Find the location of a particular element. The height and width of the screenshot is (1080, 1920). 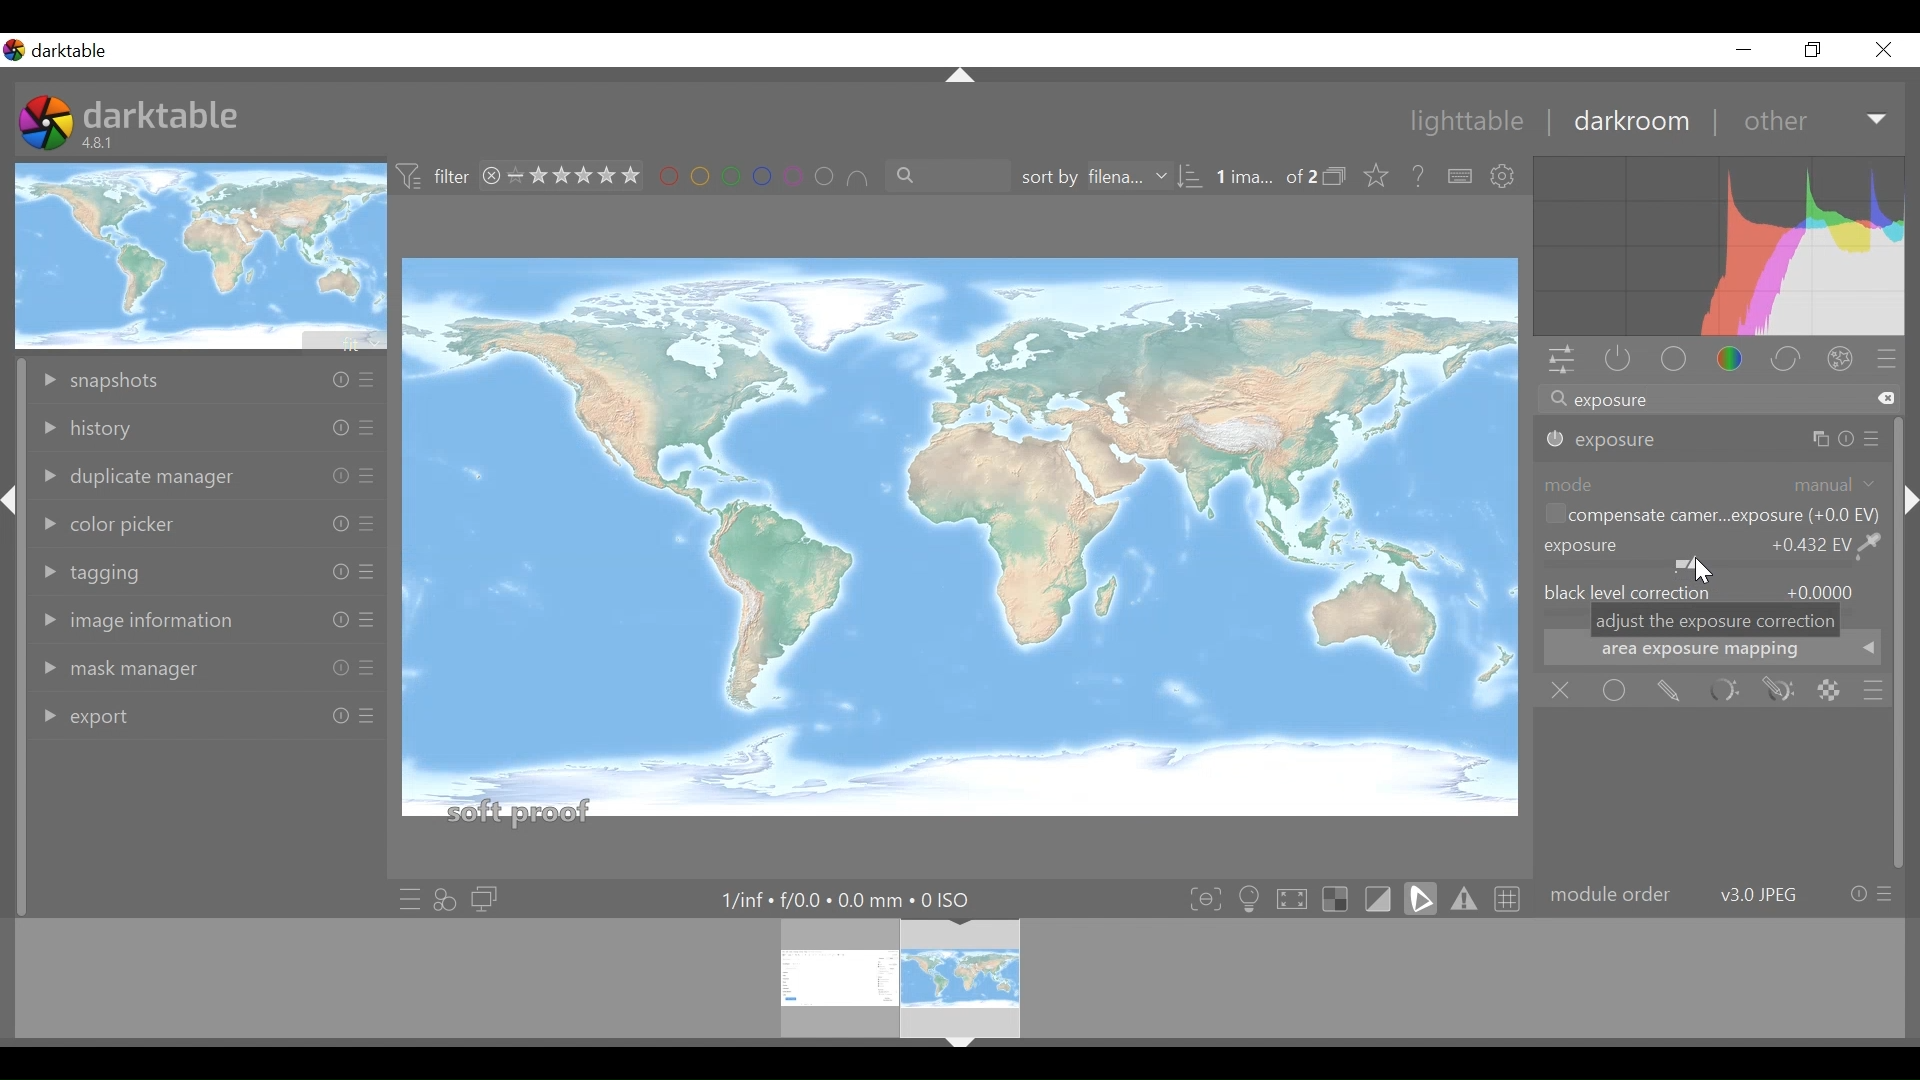

toggle indication of raw overexposure is located at coordinates (1341, 898).